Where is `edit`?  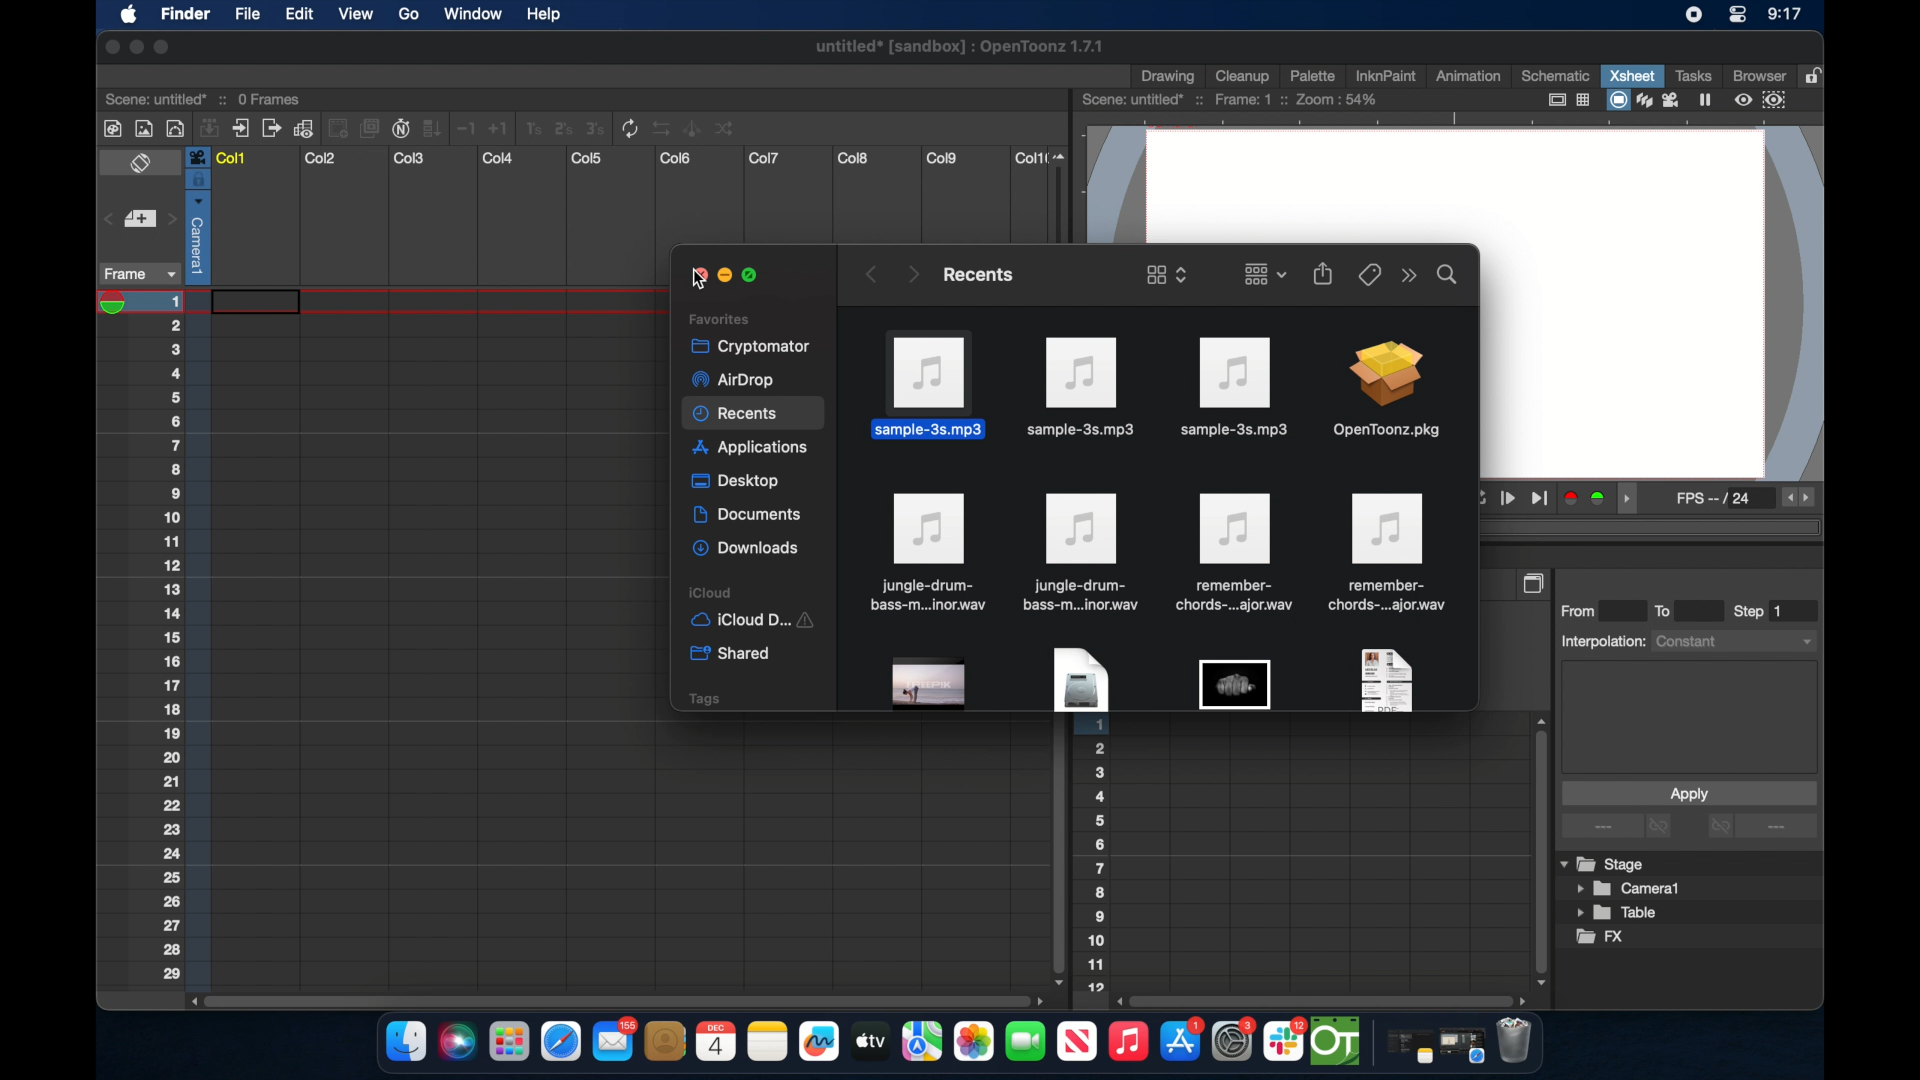 edit is located at coordinates (298, 15).